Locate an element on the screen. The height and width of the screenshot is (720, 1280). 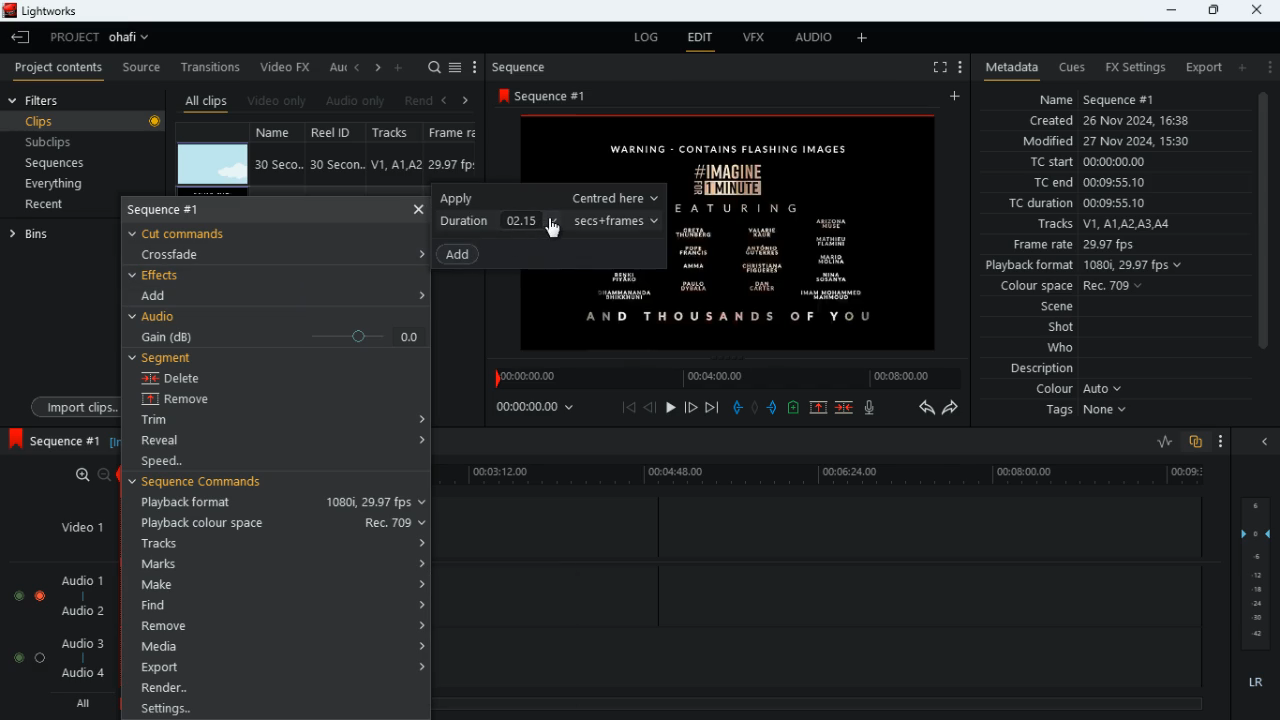
transitions is located at coordinates (212, 65).